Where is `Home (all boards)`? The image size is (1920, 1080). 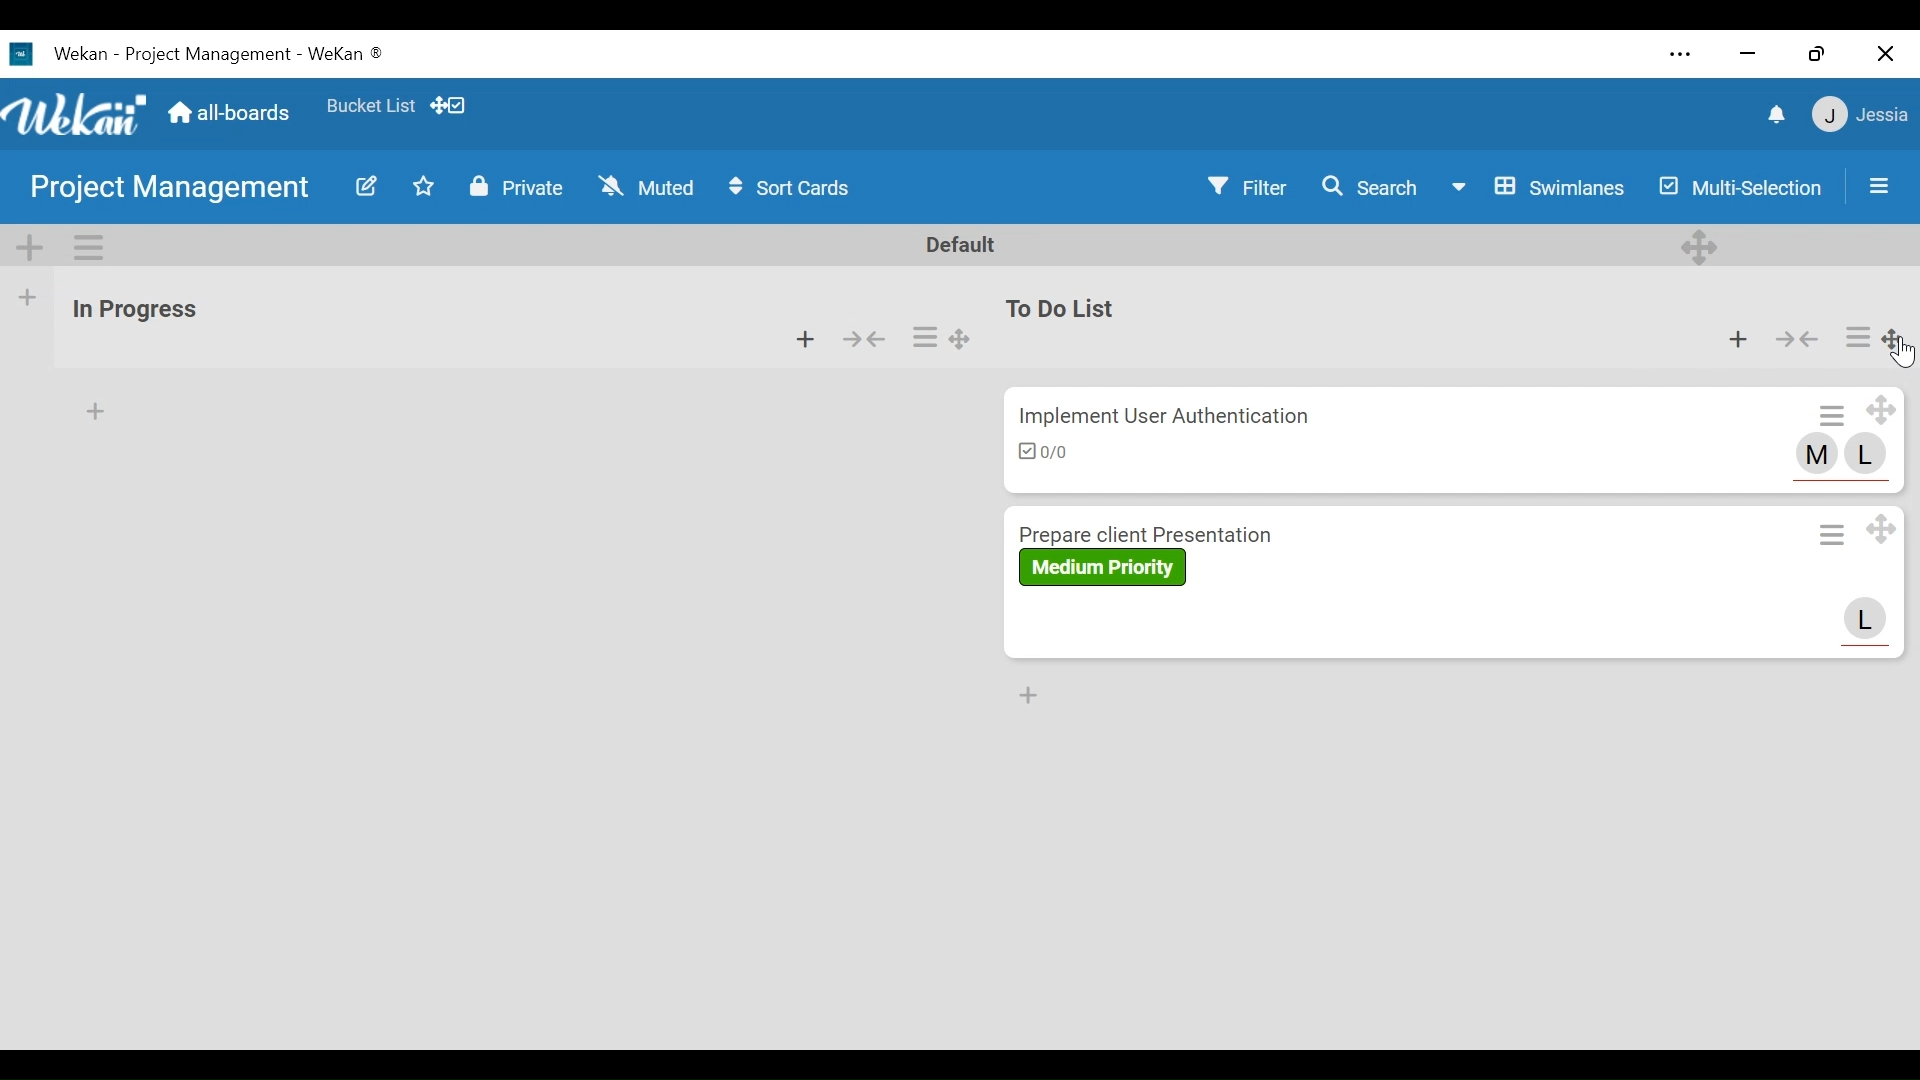 Home (all boards) is located at coordinates (232, 114).